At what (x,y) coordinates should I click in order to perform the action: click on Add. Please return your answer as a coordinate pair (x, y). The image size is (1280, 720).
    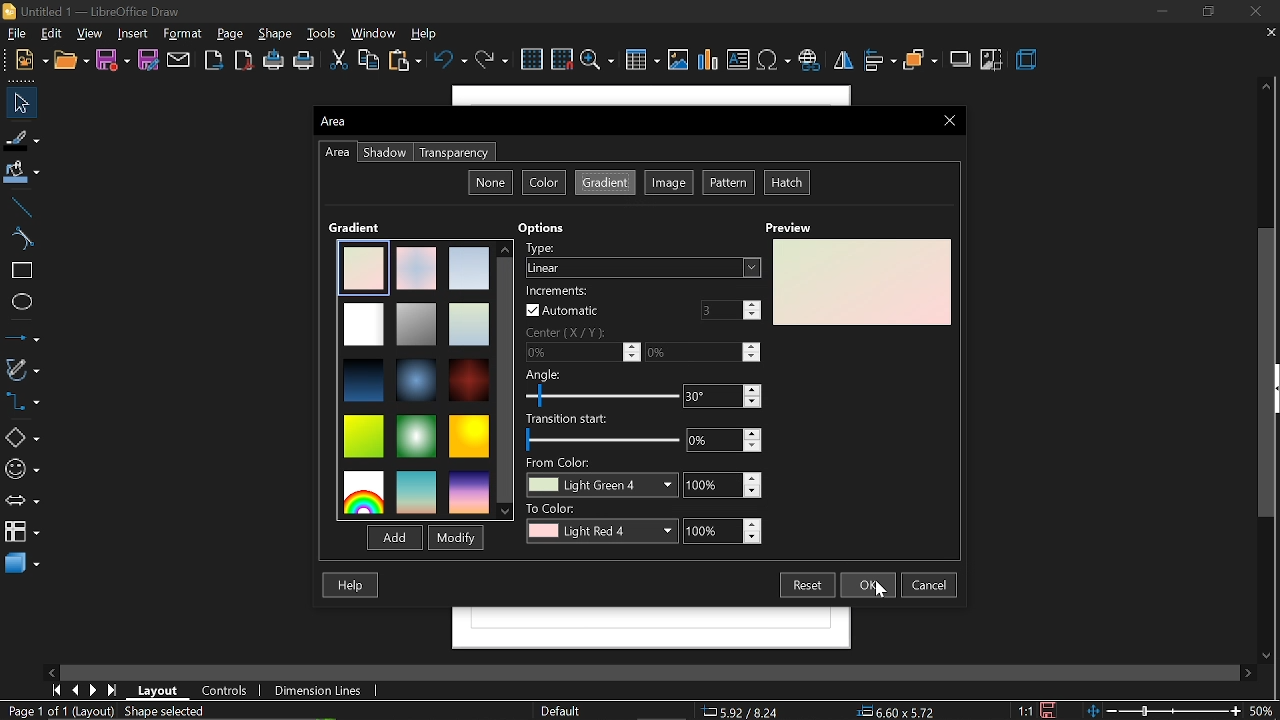
    Looking at the image, I should click on (392, 539).